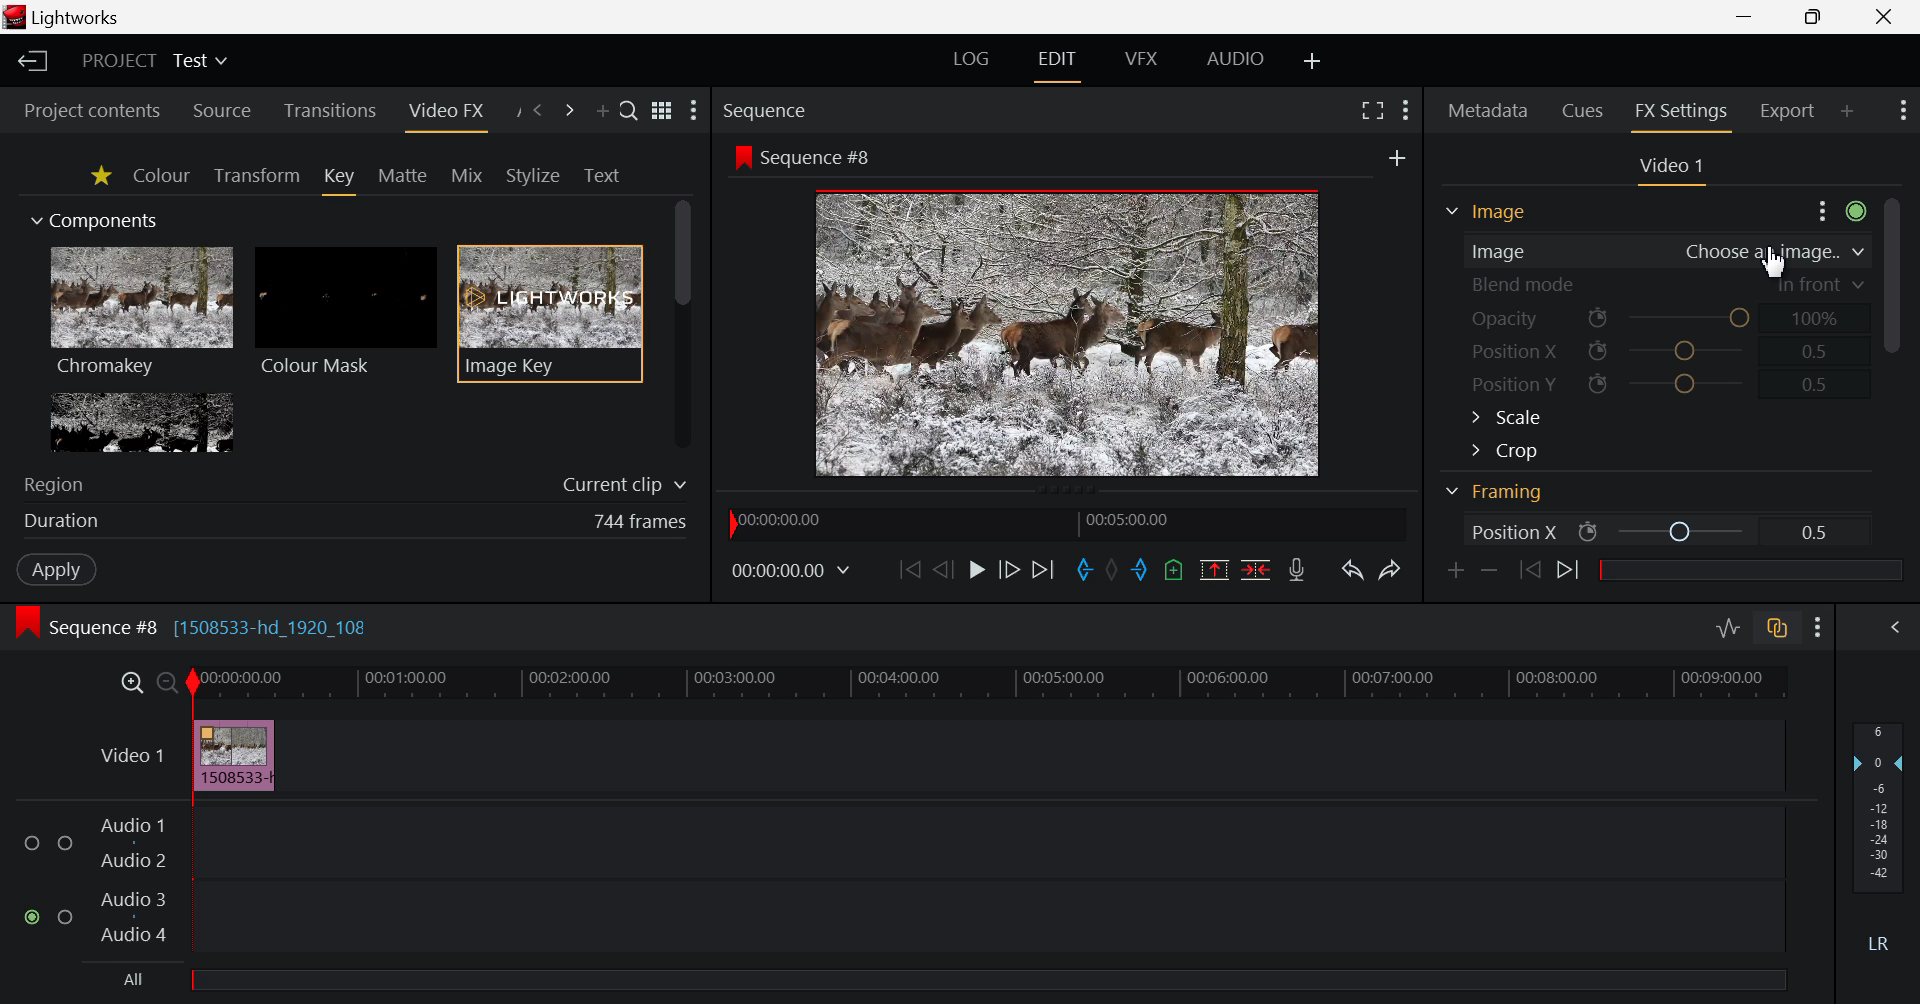  Describe the element at coordinates (1815, 350) in the screenshot. I see `0.5` at that location.